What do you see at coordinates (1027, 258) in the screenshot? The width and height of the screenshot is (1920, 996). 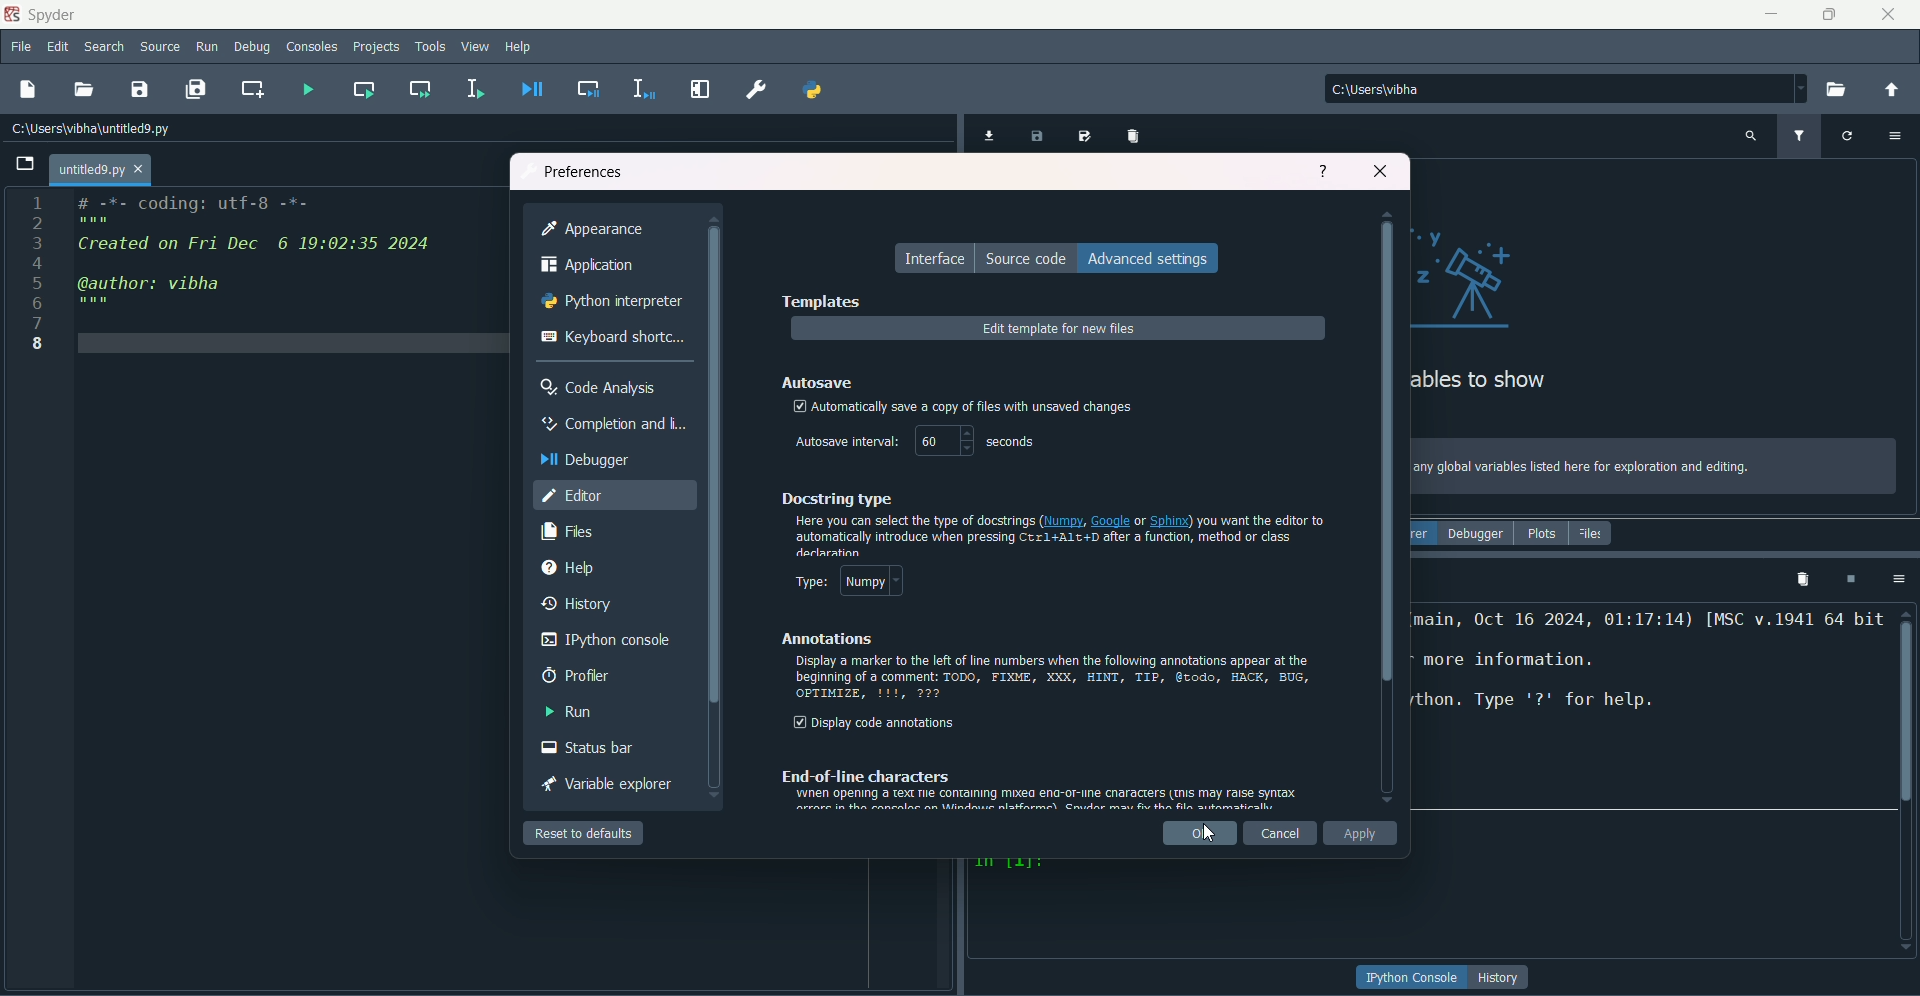 I see `source code` at bounding box center [1027, 258].